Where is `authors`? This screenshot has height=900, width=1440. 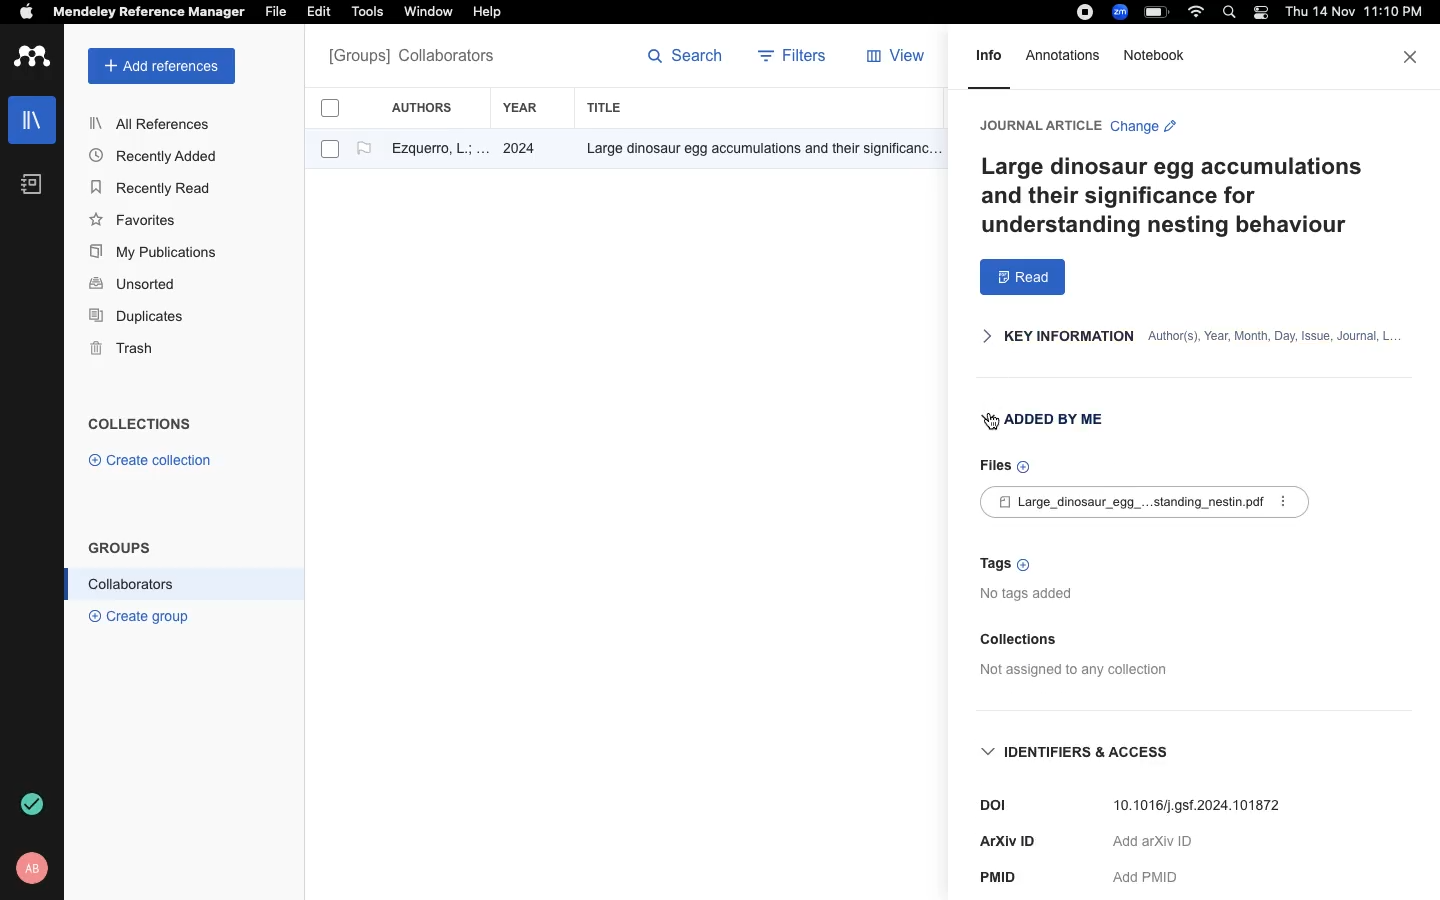
authors is located at coordinates (433, 107).